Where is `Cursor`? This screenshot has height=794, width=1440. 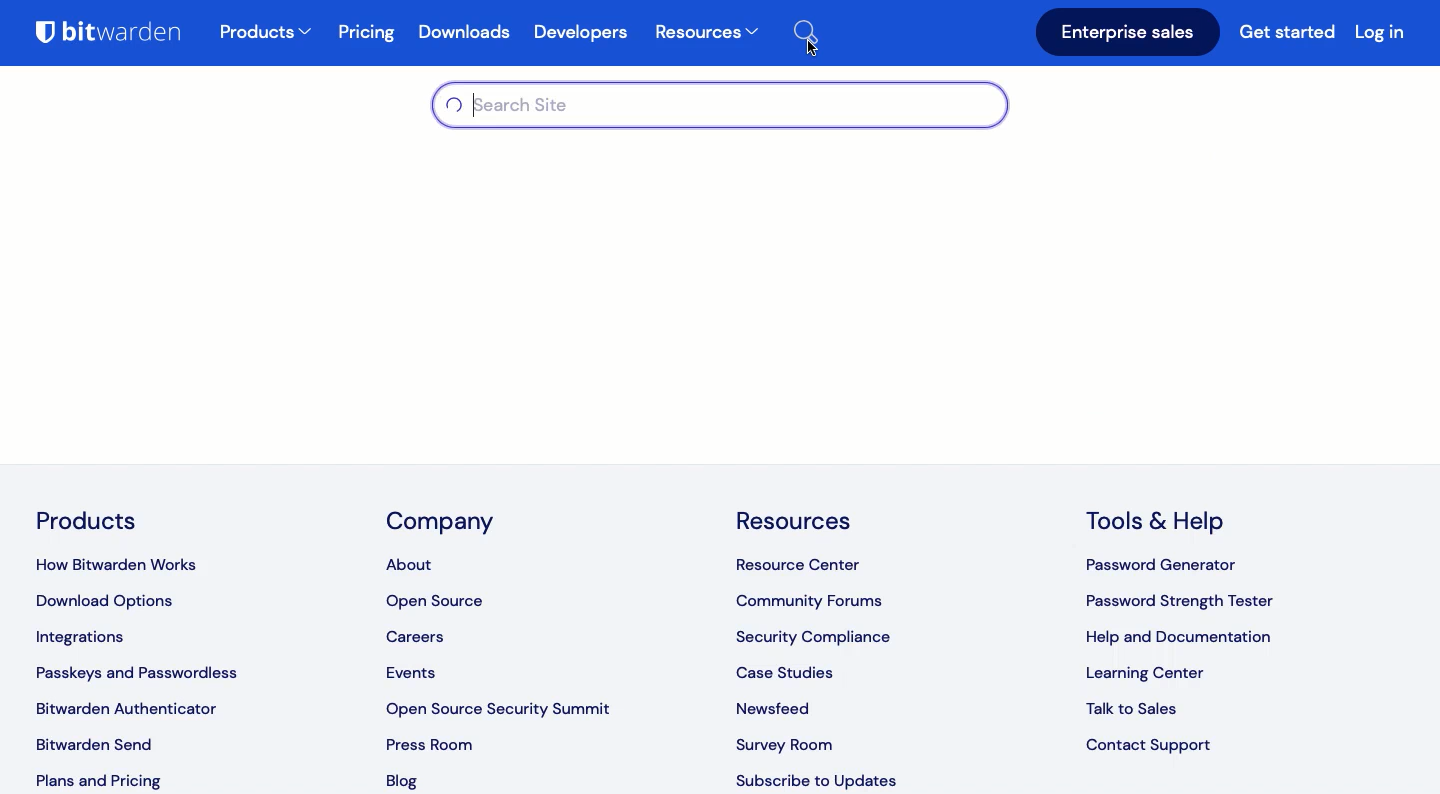 Cursor is located at coordinates (808, 48).